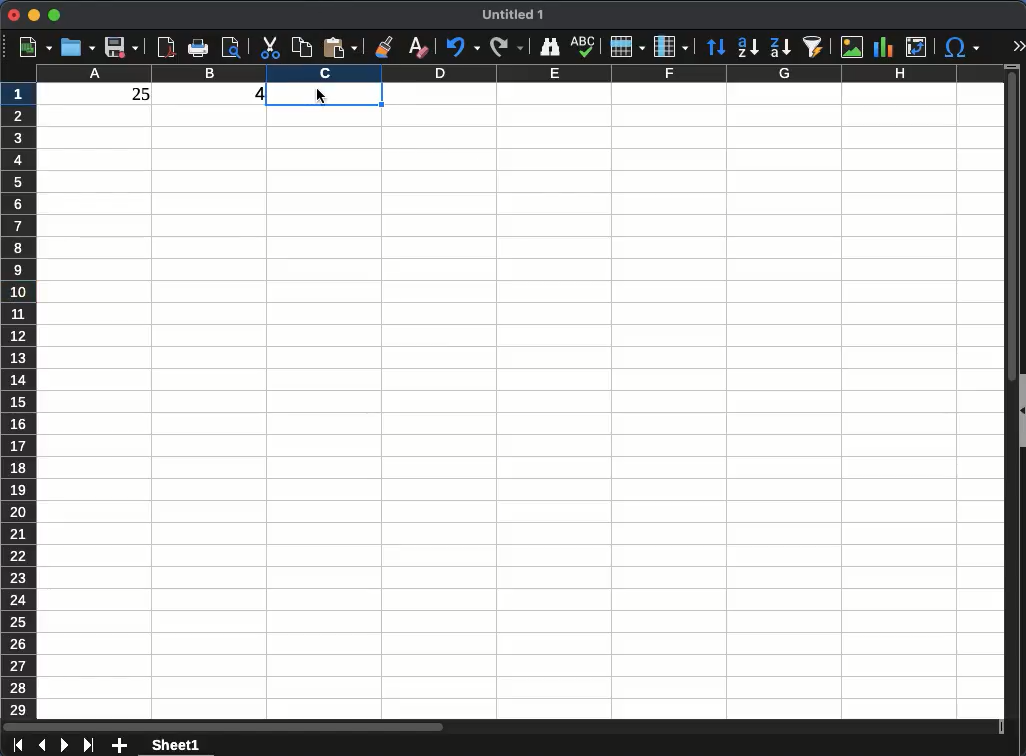  Describe the element at coordinates (42, 745) in the screenshot. I see `previous sheet` at that location.